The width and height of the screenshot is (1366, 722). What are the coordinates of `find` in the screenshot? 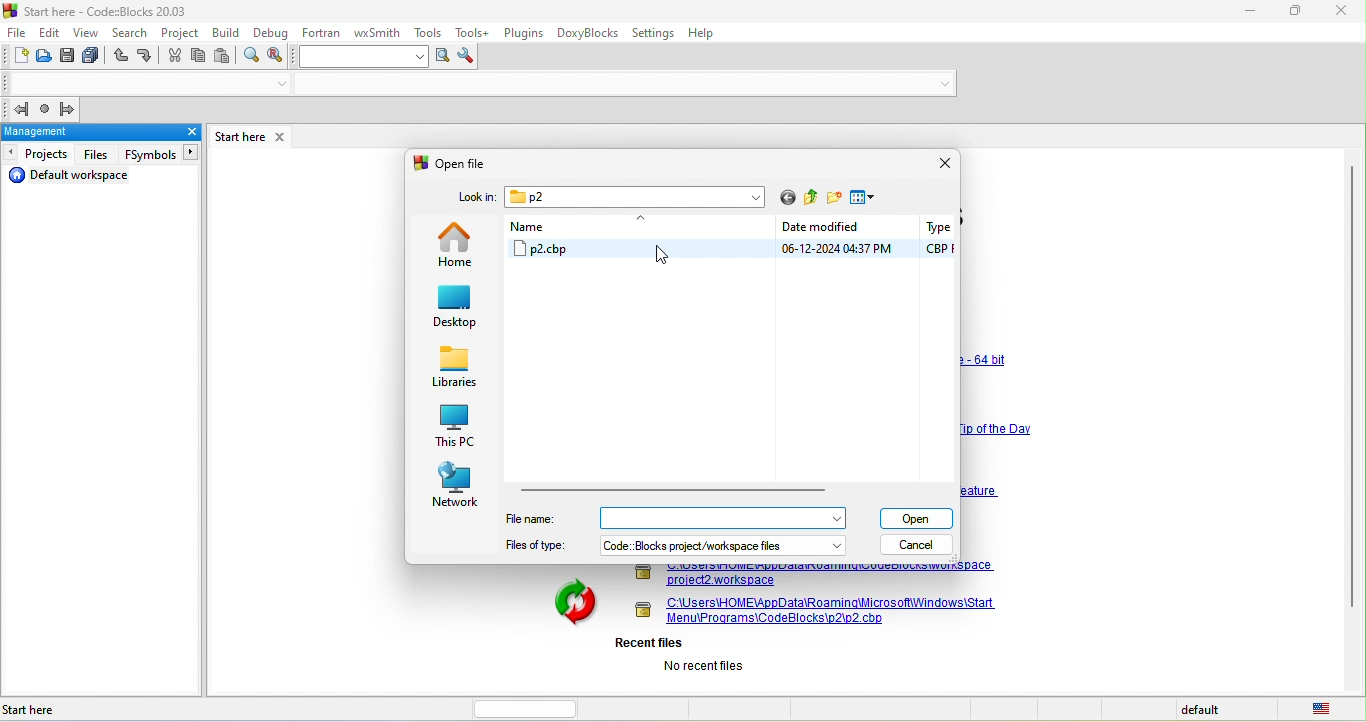 It's located at (249, 56).